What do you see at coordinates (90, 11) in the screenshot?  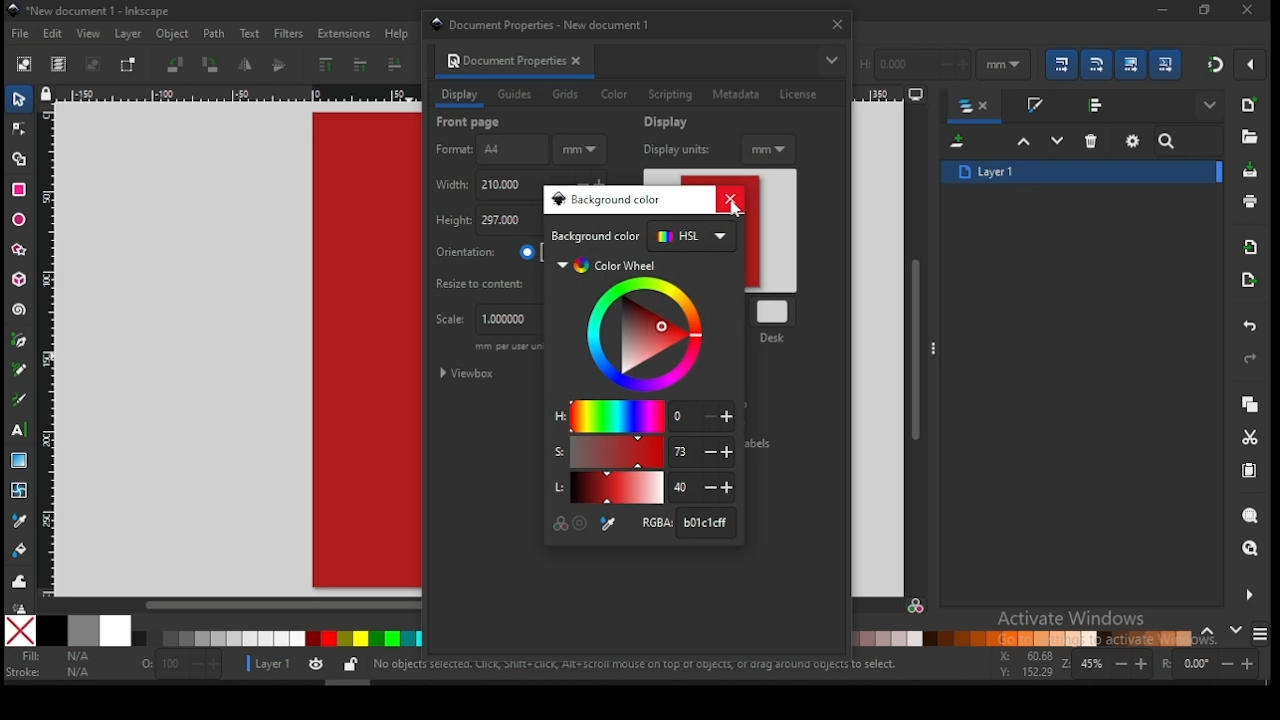 I see `icon and filename` at bounding box center [90, 11].